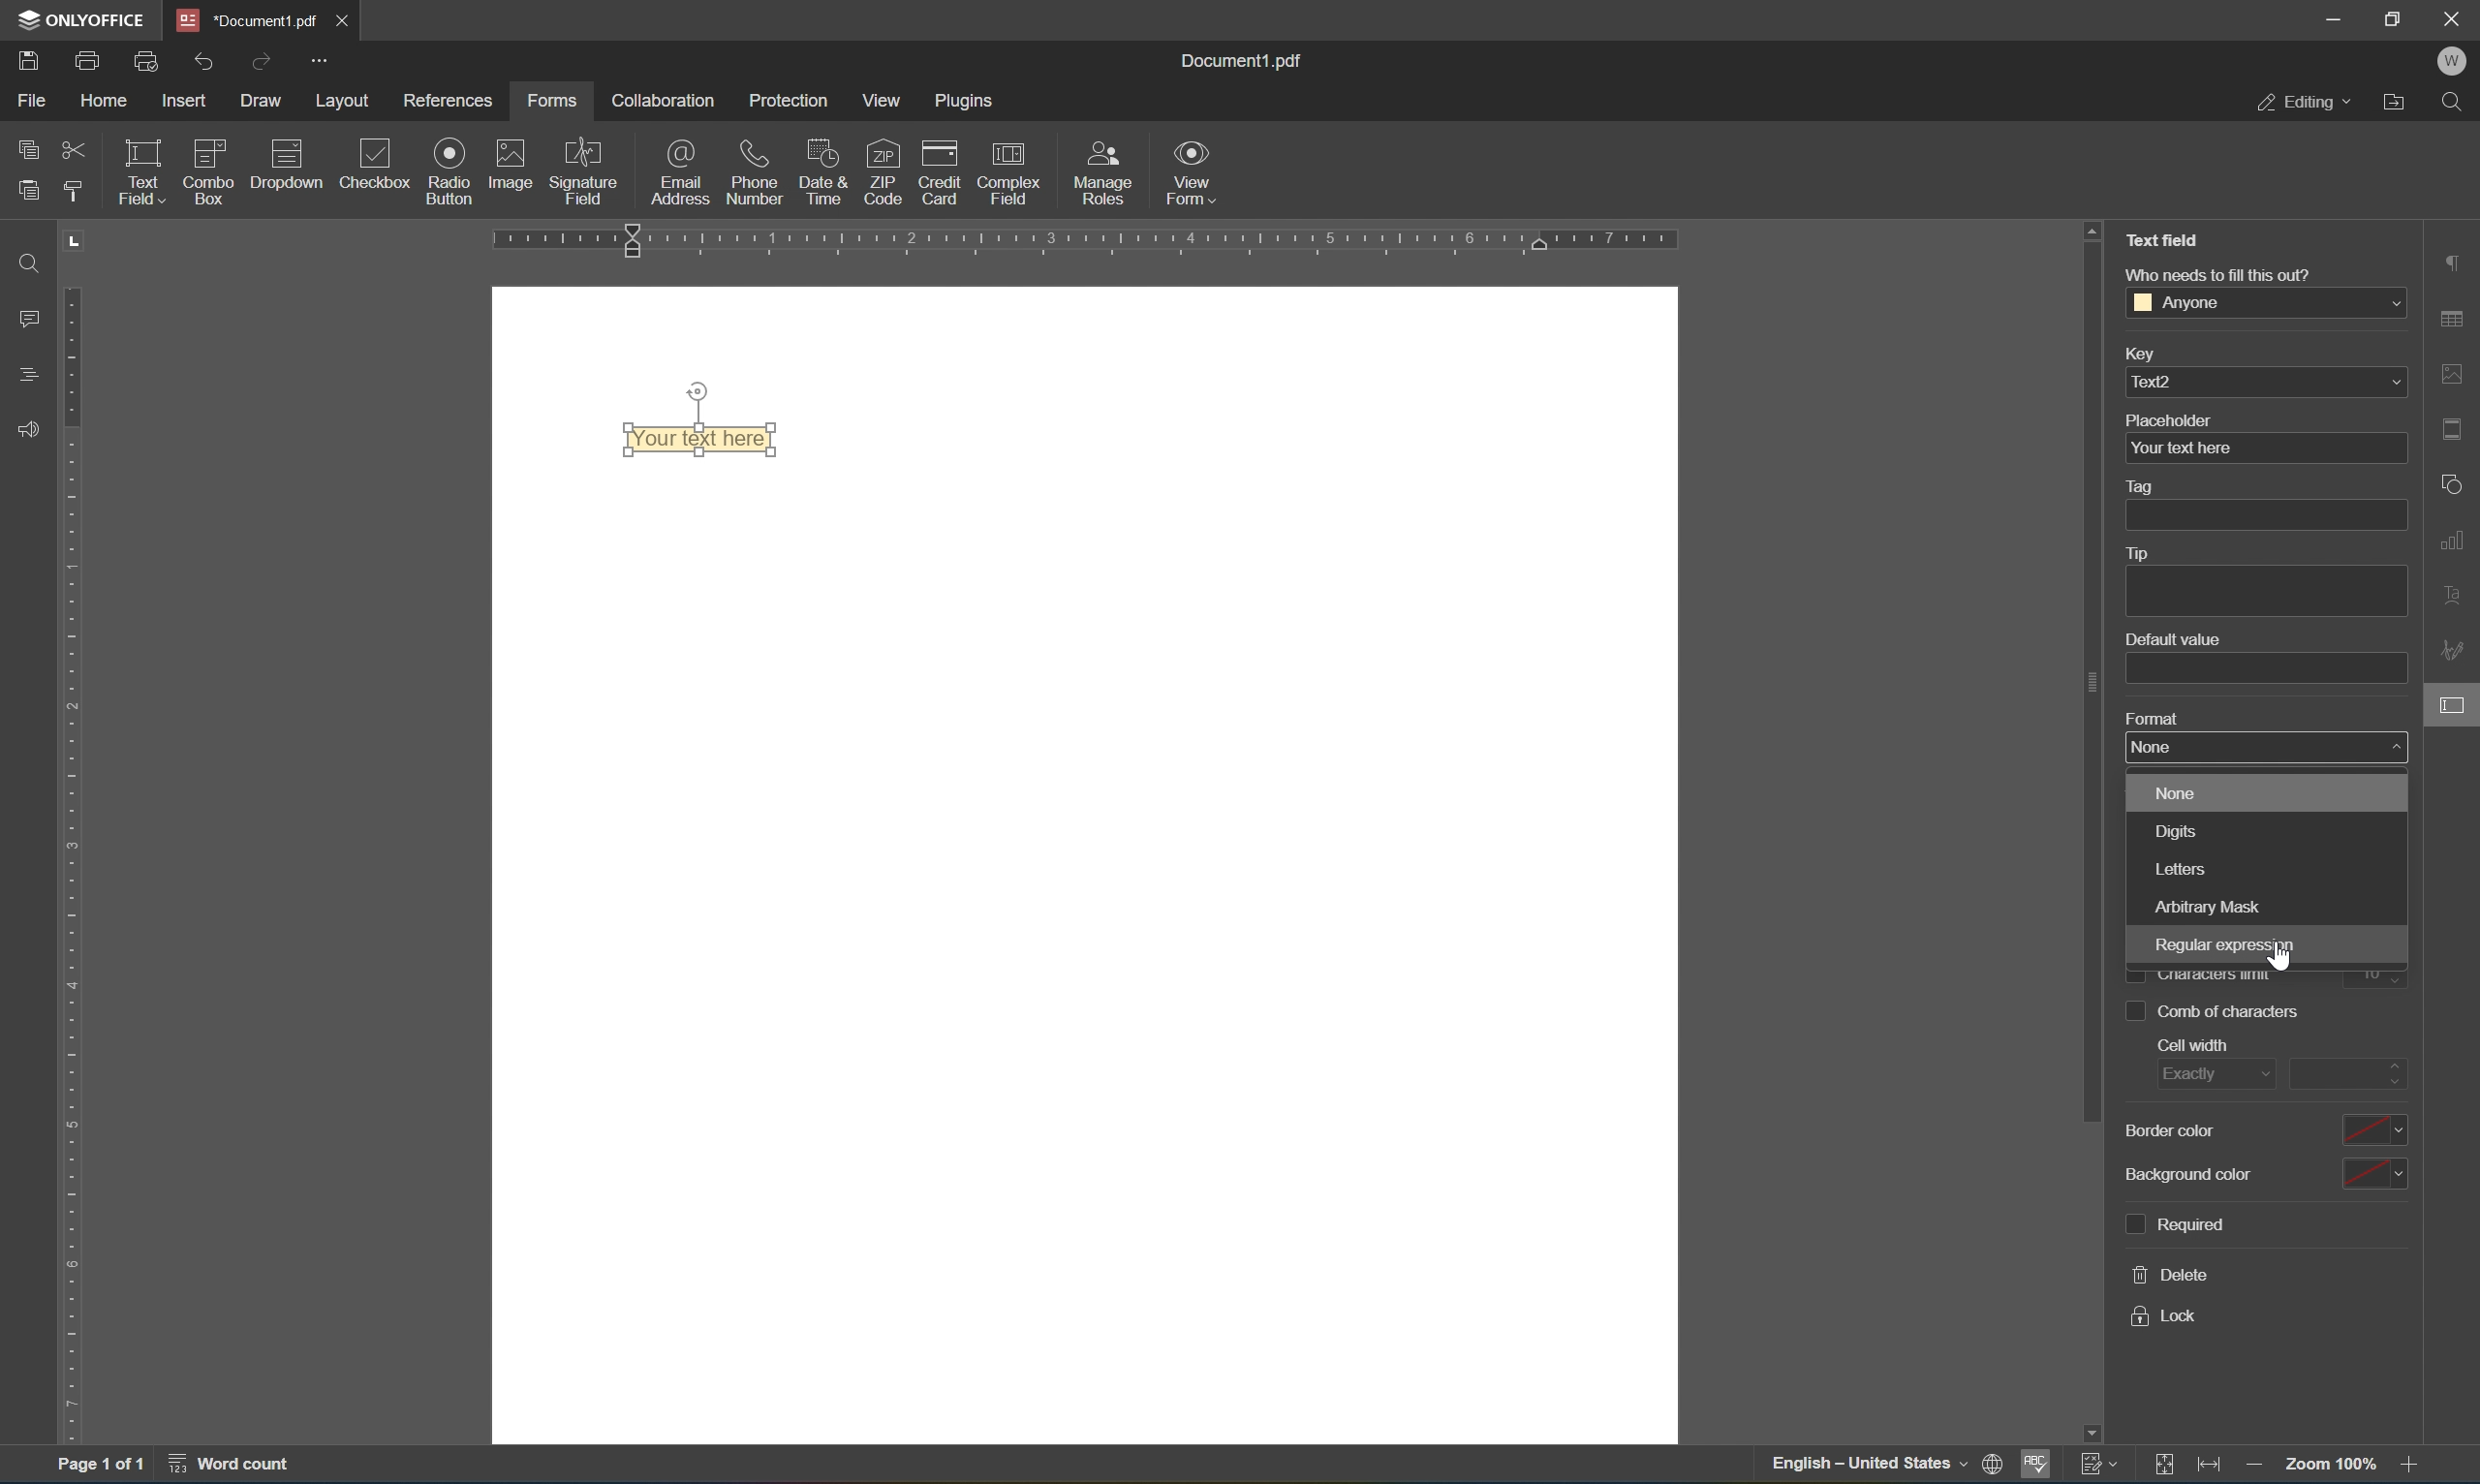 The image size is (2480, 1484). What do you see at coordinates (2141, 351) in the screenshot?
I see `key` at bounding box center [2141, 351].